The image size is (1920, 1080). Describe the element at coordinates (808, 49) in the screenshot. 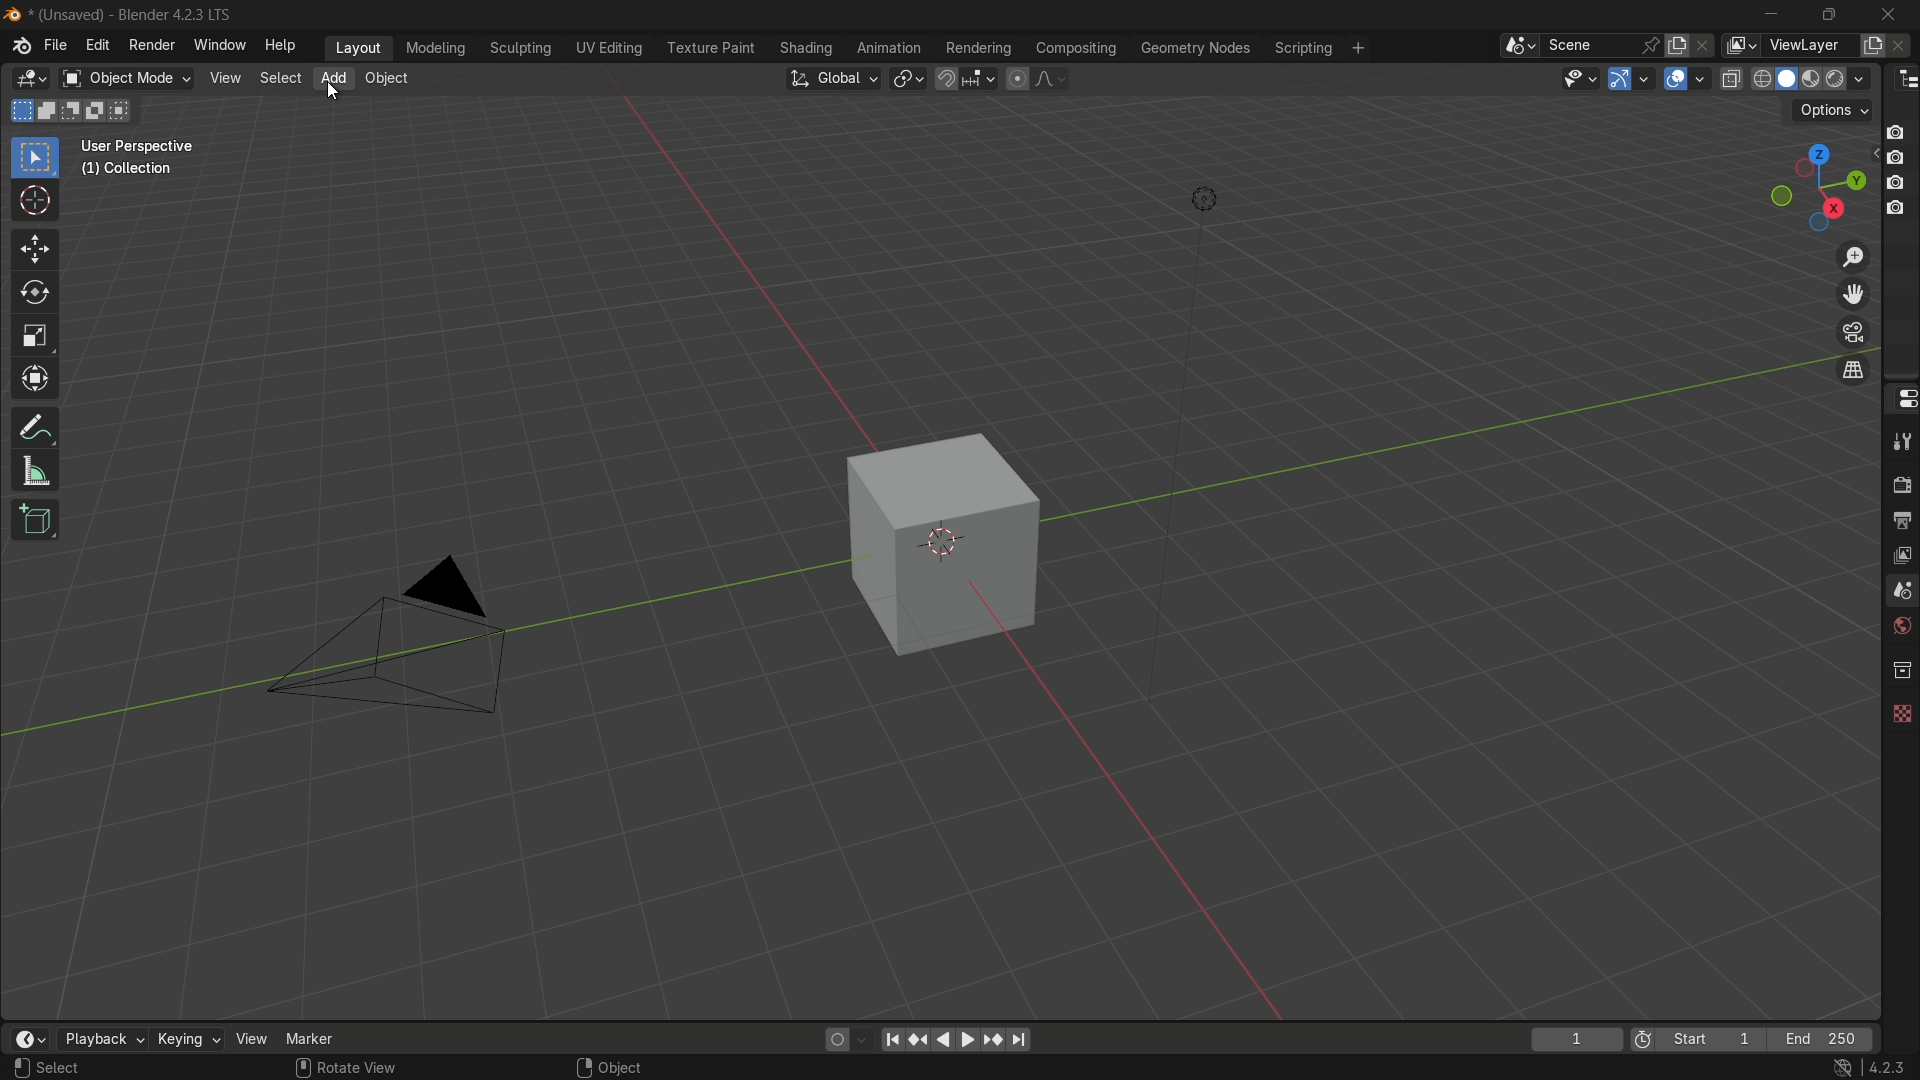

I see `shading menu` at that location.